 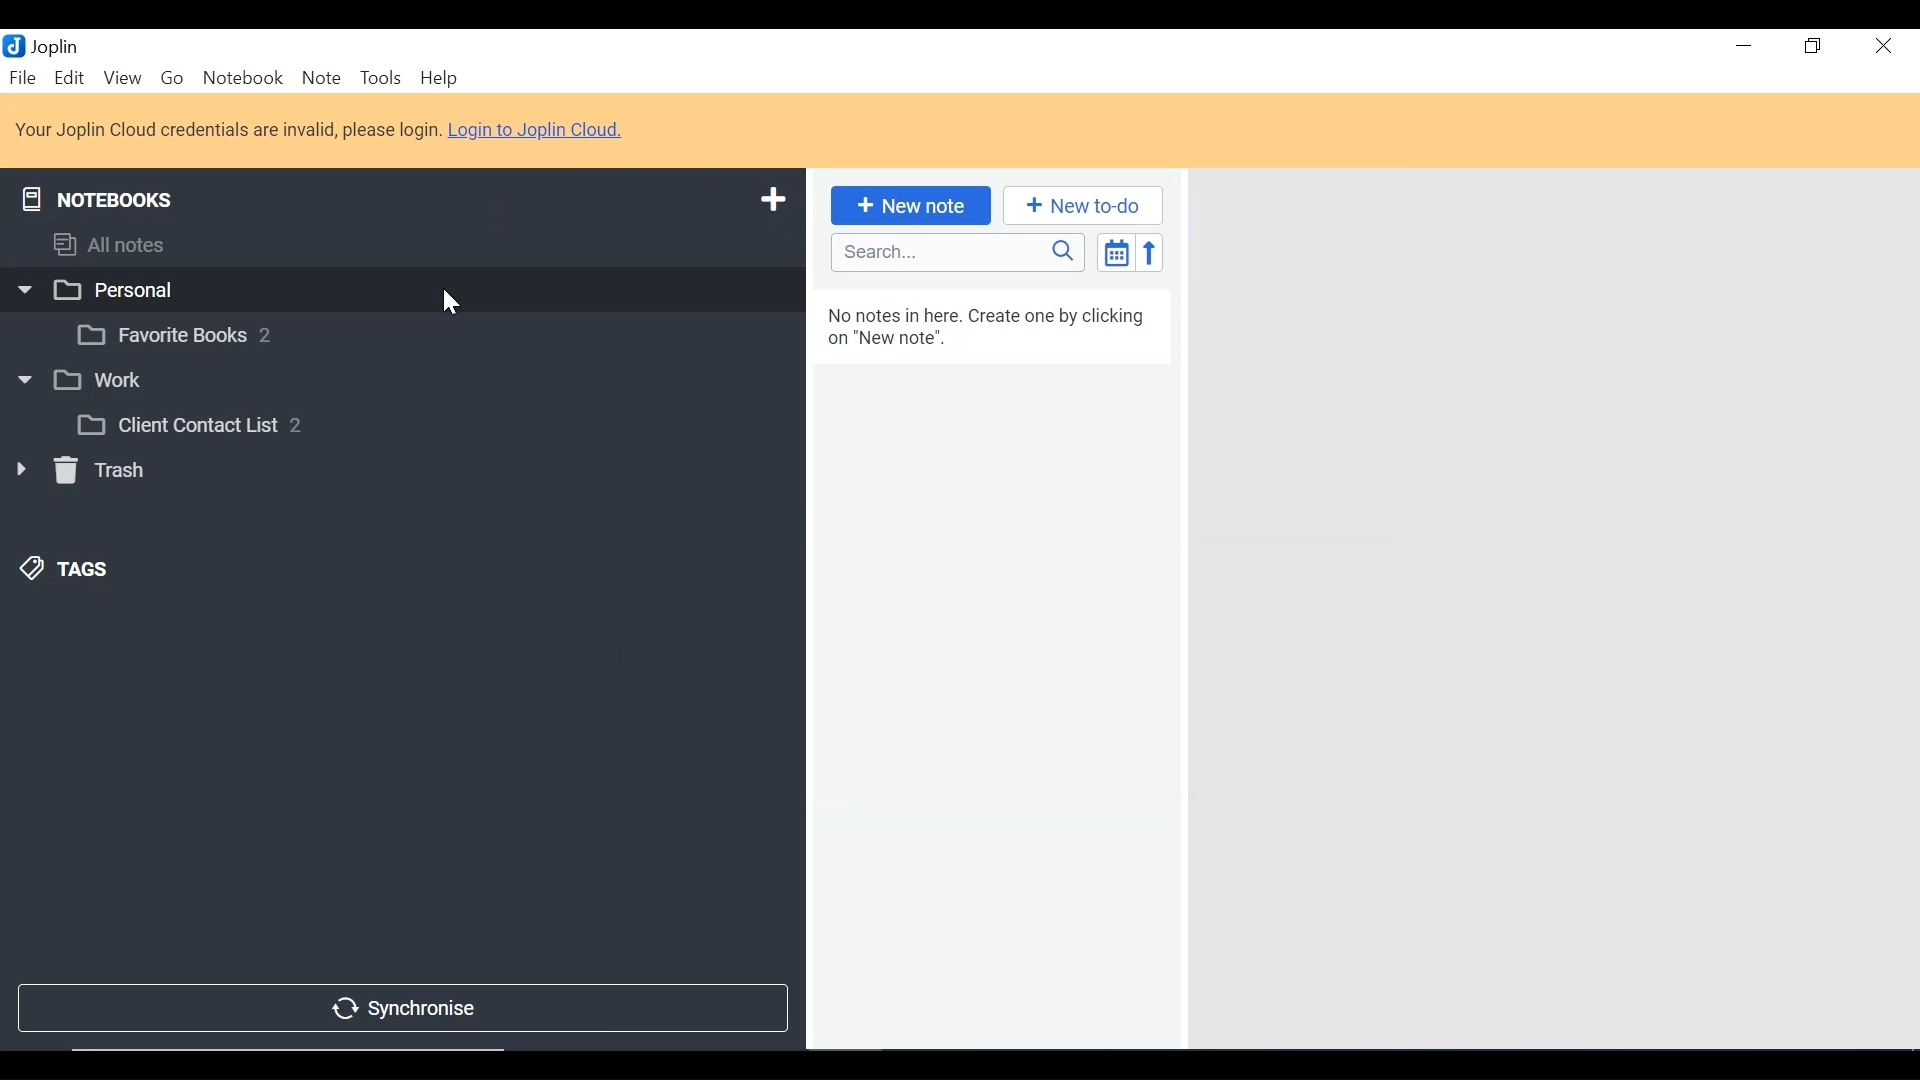 I want to click on Reverse Order, so click(x=1149, y=252).